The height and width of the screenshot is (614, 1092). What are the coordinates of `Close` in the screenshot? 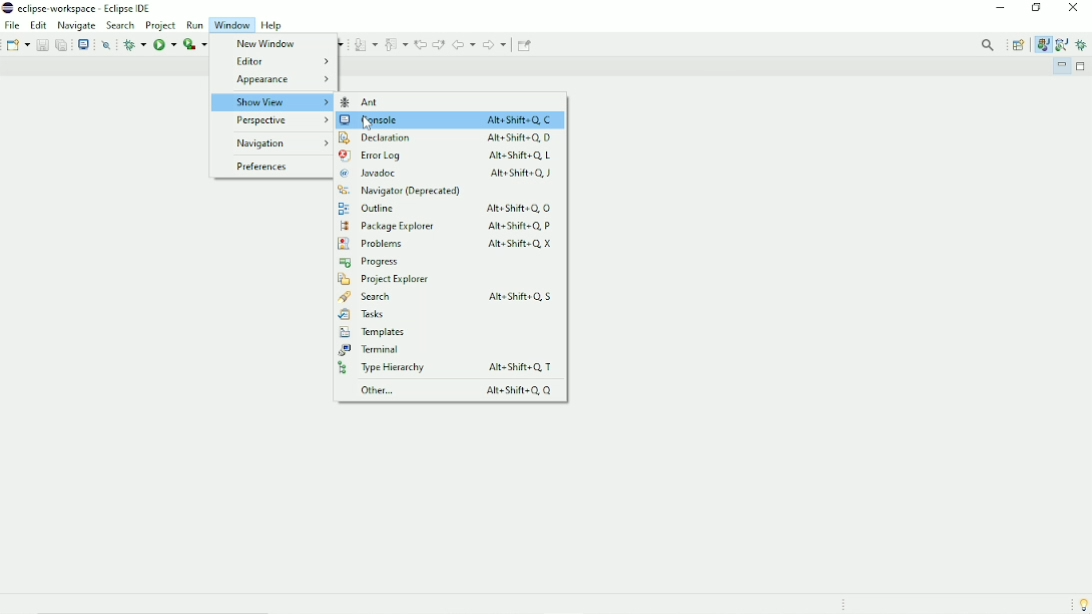 It's located at (1074, 11).